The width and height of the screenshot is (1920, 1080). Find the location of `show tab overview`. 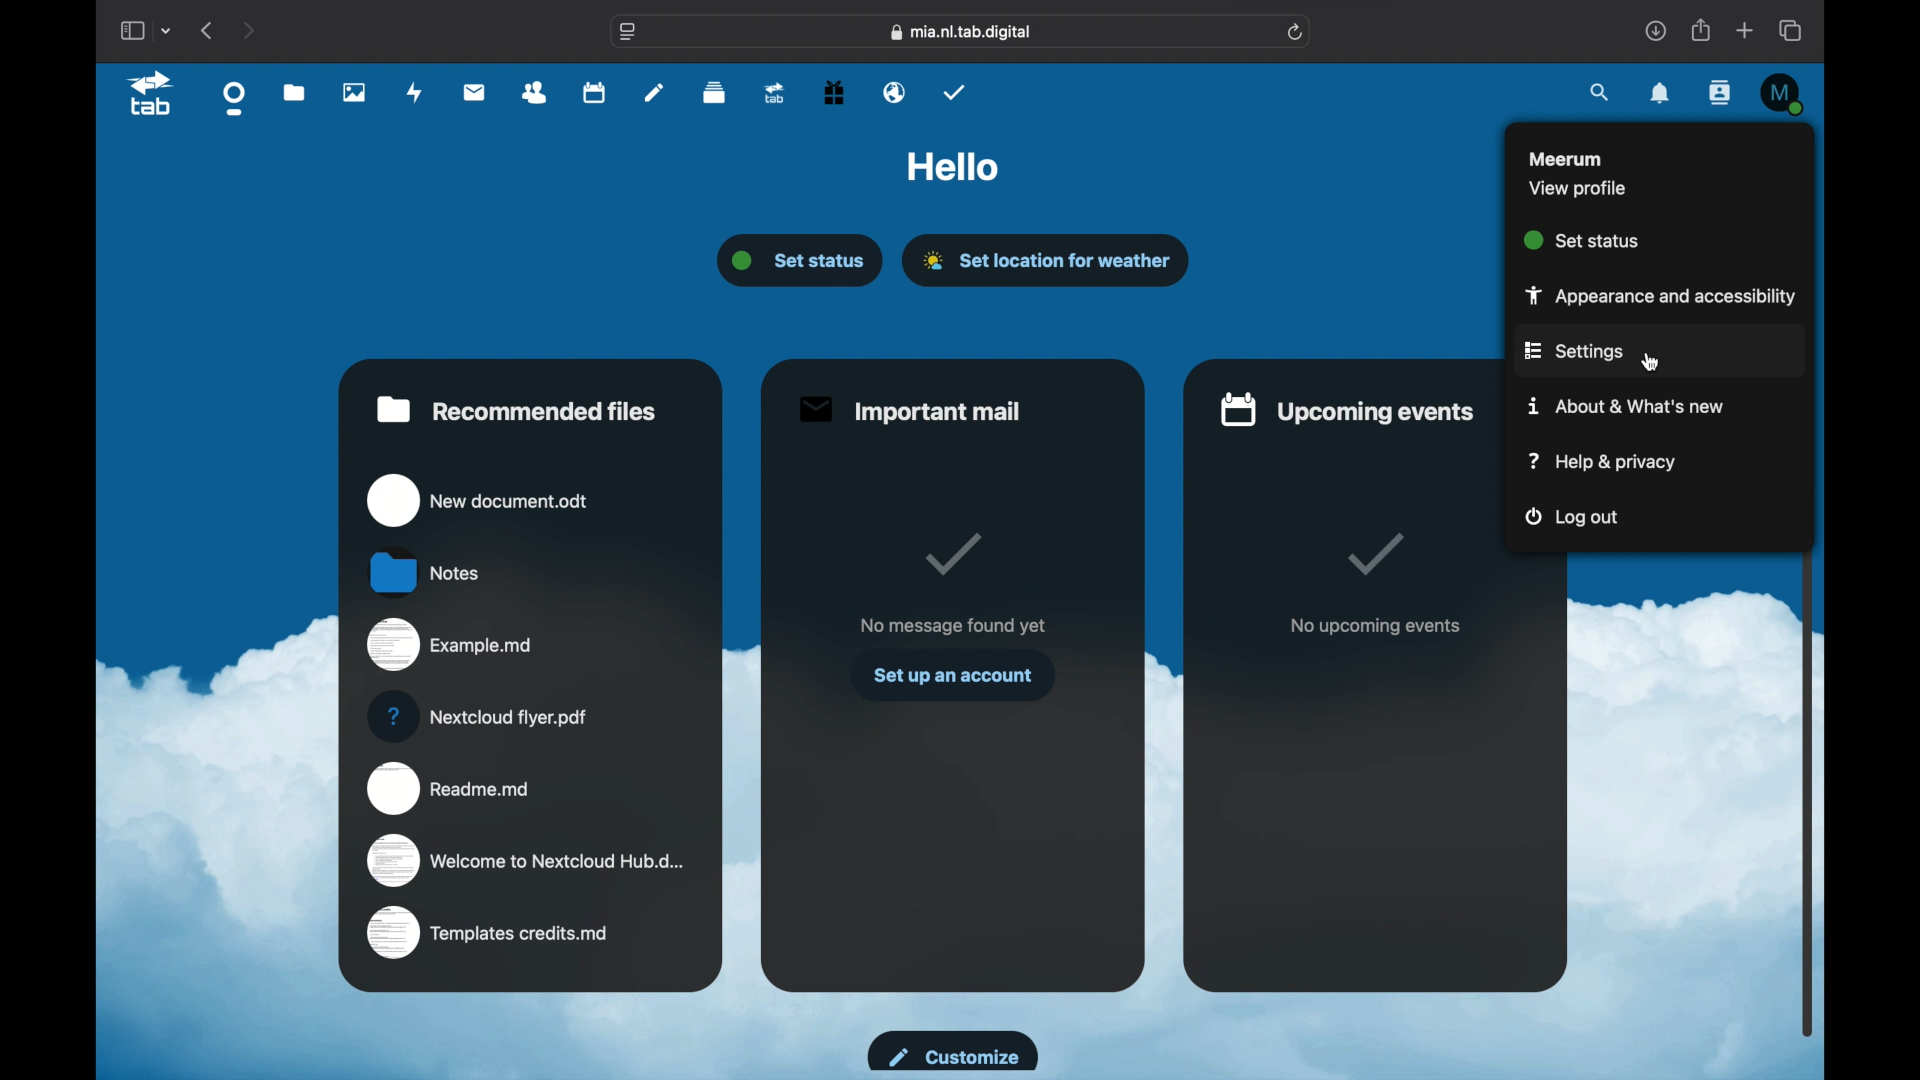

show tab overview is located at coordinates (1792, 30).